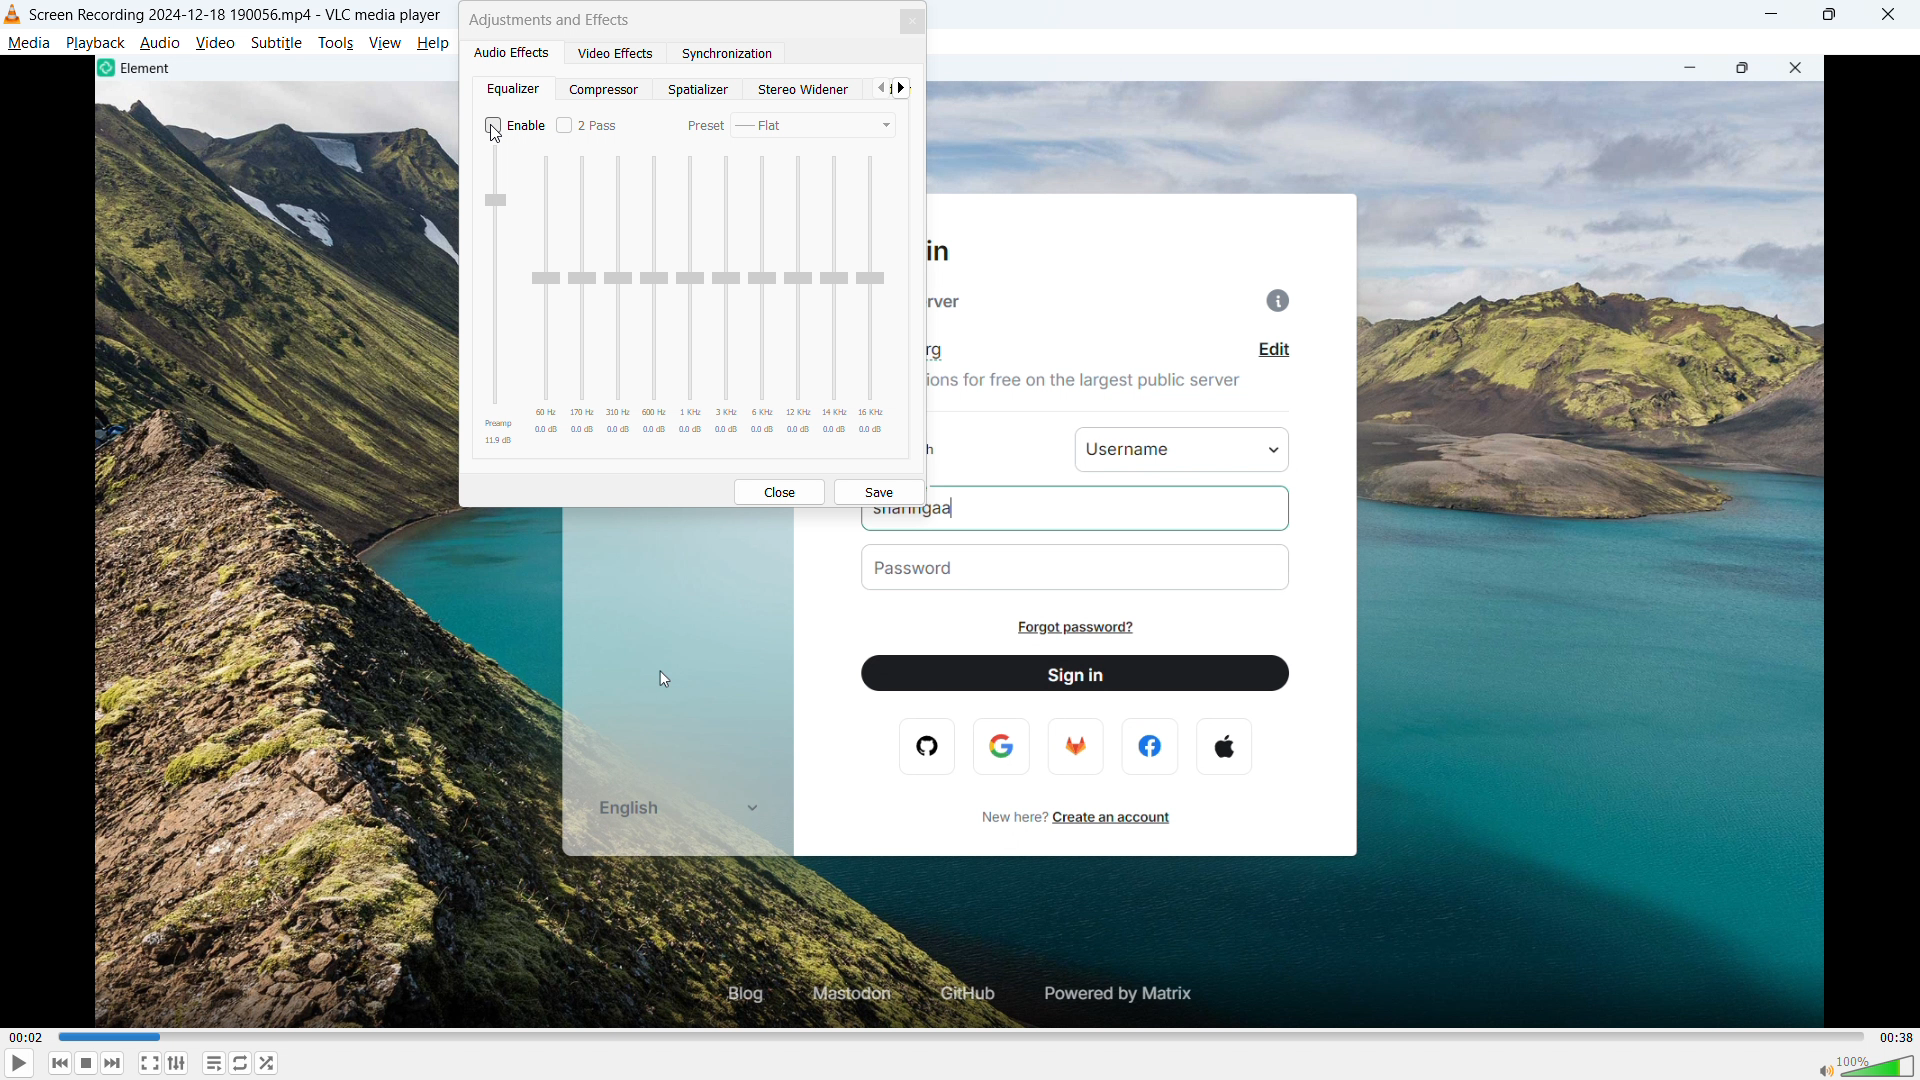 Image resolution: width=1920 pixels, height=1080 pixels. Describe the element at coordinates (607, 91) in the screenshot. I see `Compressor ` at that location.